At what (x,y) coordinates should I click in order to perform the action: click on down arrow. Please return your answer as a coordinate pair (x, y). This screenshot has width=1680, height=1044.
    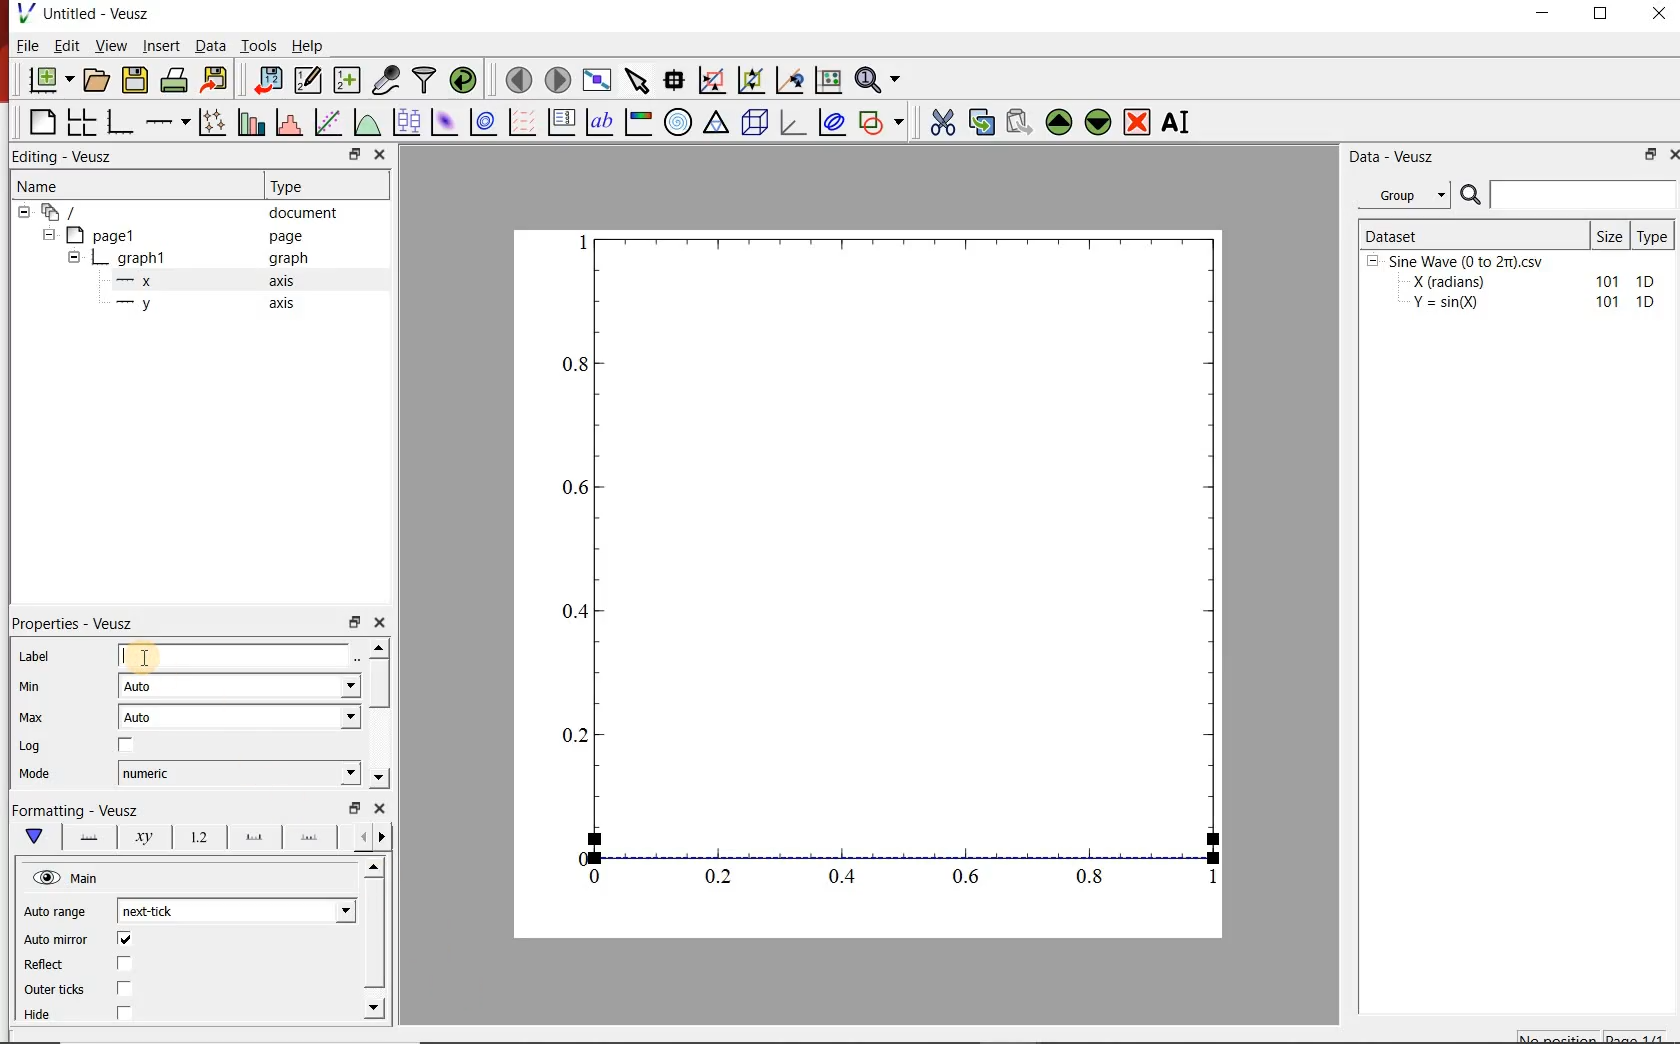
    Looking at the image, I should click on (33, 837).